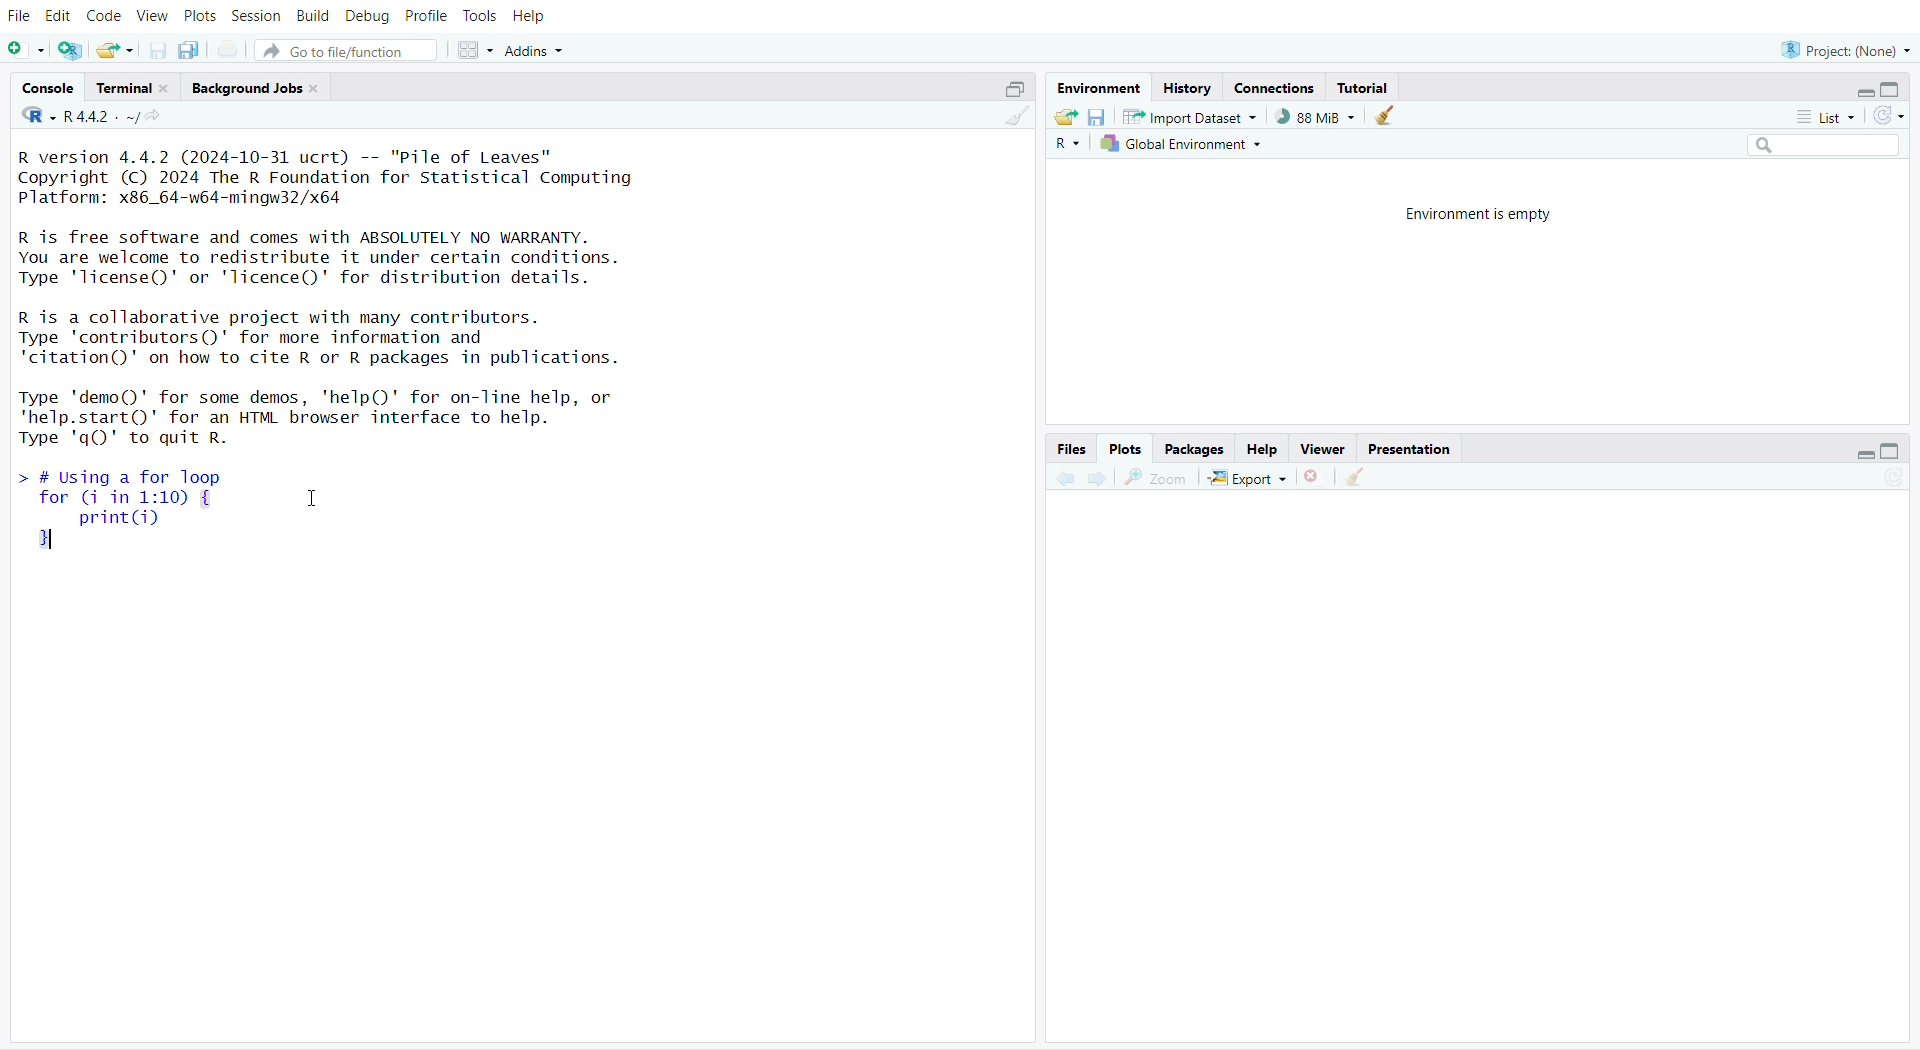 The height and width of the screenshot is (1050, 1920). What do you see at coordinates (1187, 88) in the screenshot?
I see `history` at bounding box center [1187, 88].